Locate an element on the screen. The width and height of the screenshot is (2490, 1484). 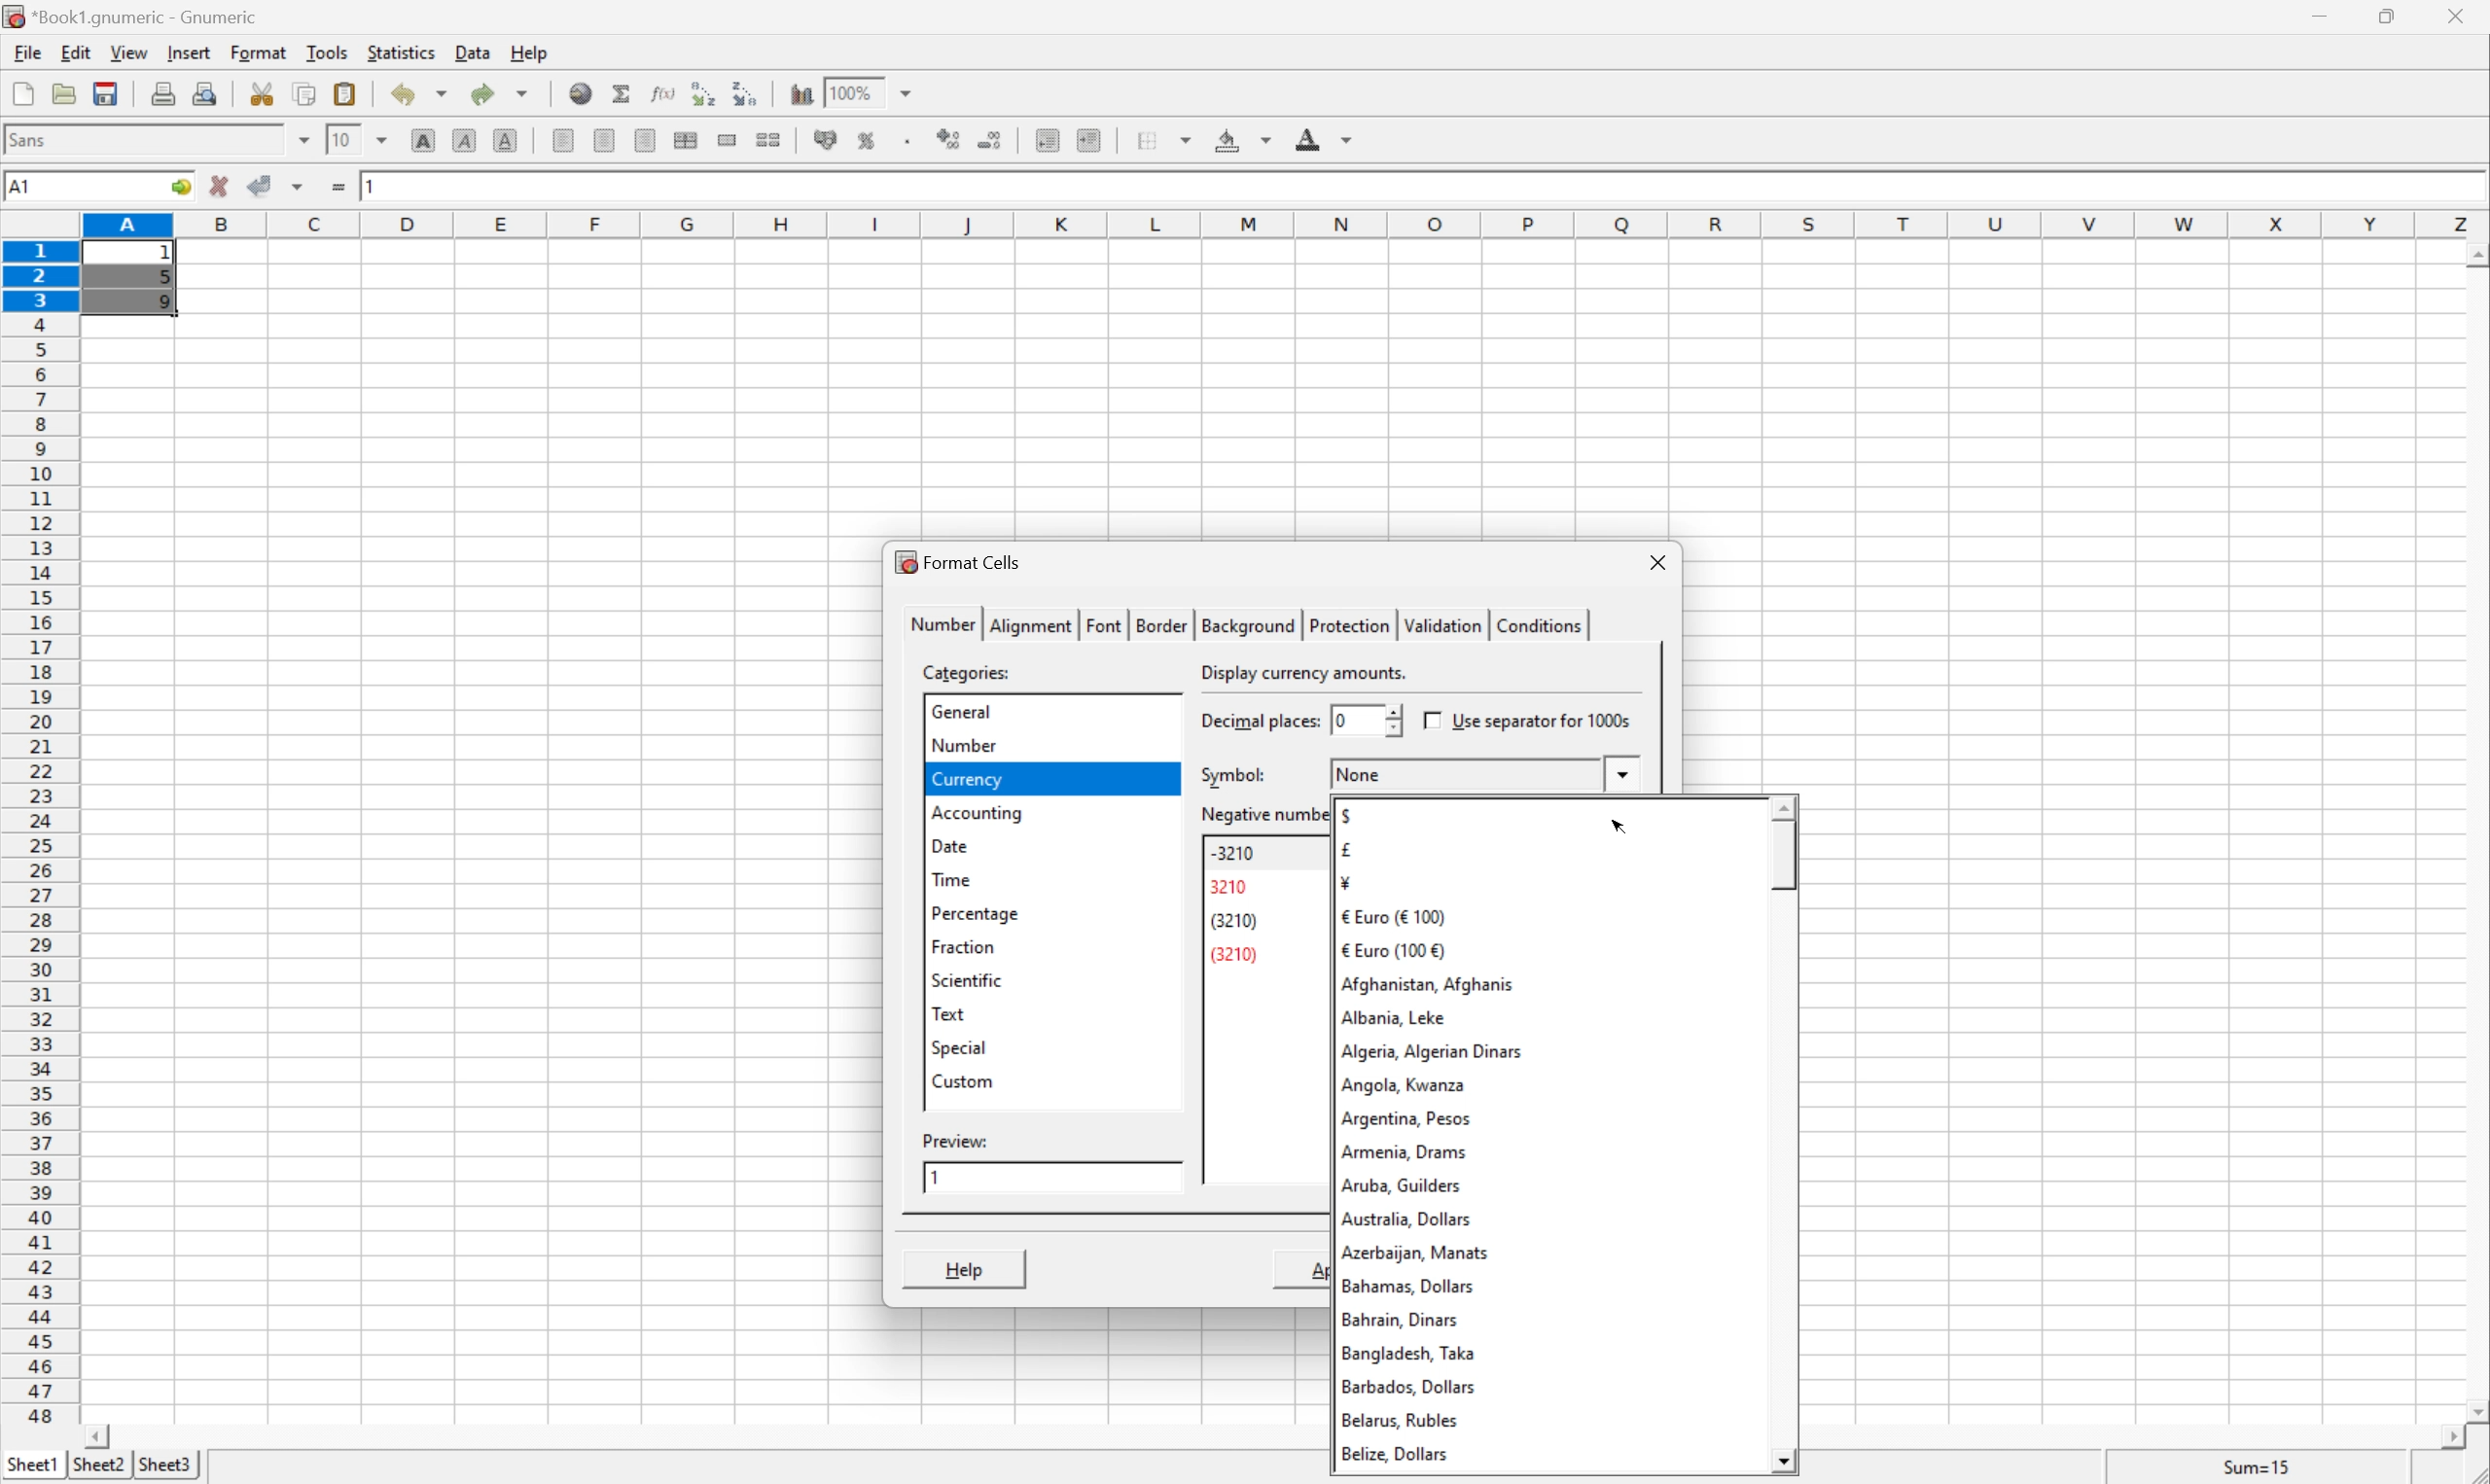
scroll up is located at coordinates (2474, 257).